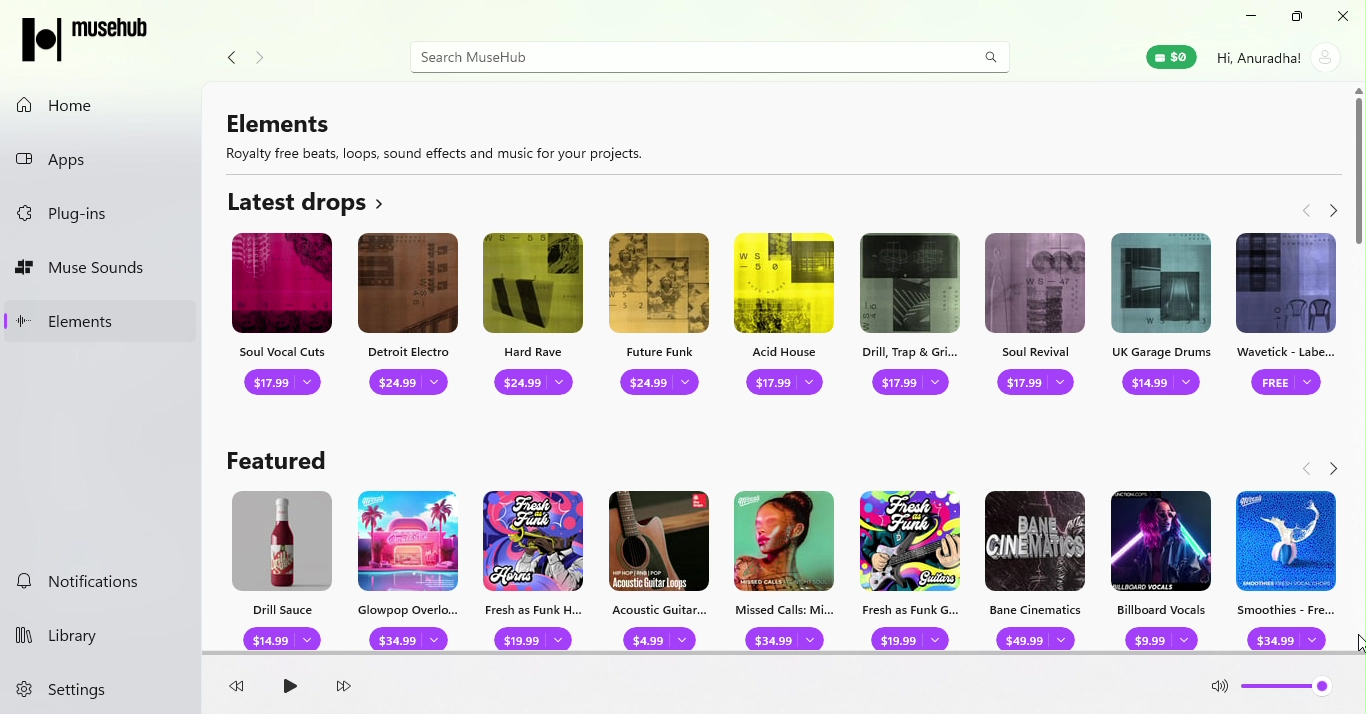 The height and width of the screenshot is (714, 1366). What do you see at coordinates (1283, 320) in the screenshot?
I see `Wavetick: Label sampler` at bounding box center [1283, 320].